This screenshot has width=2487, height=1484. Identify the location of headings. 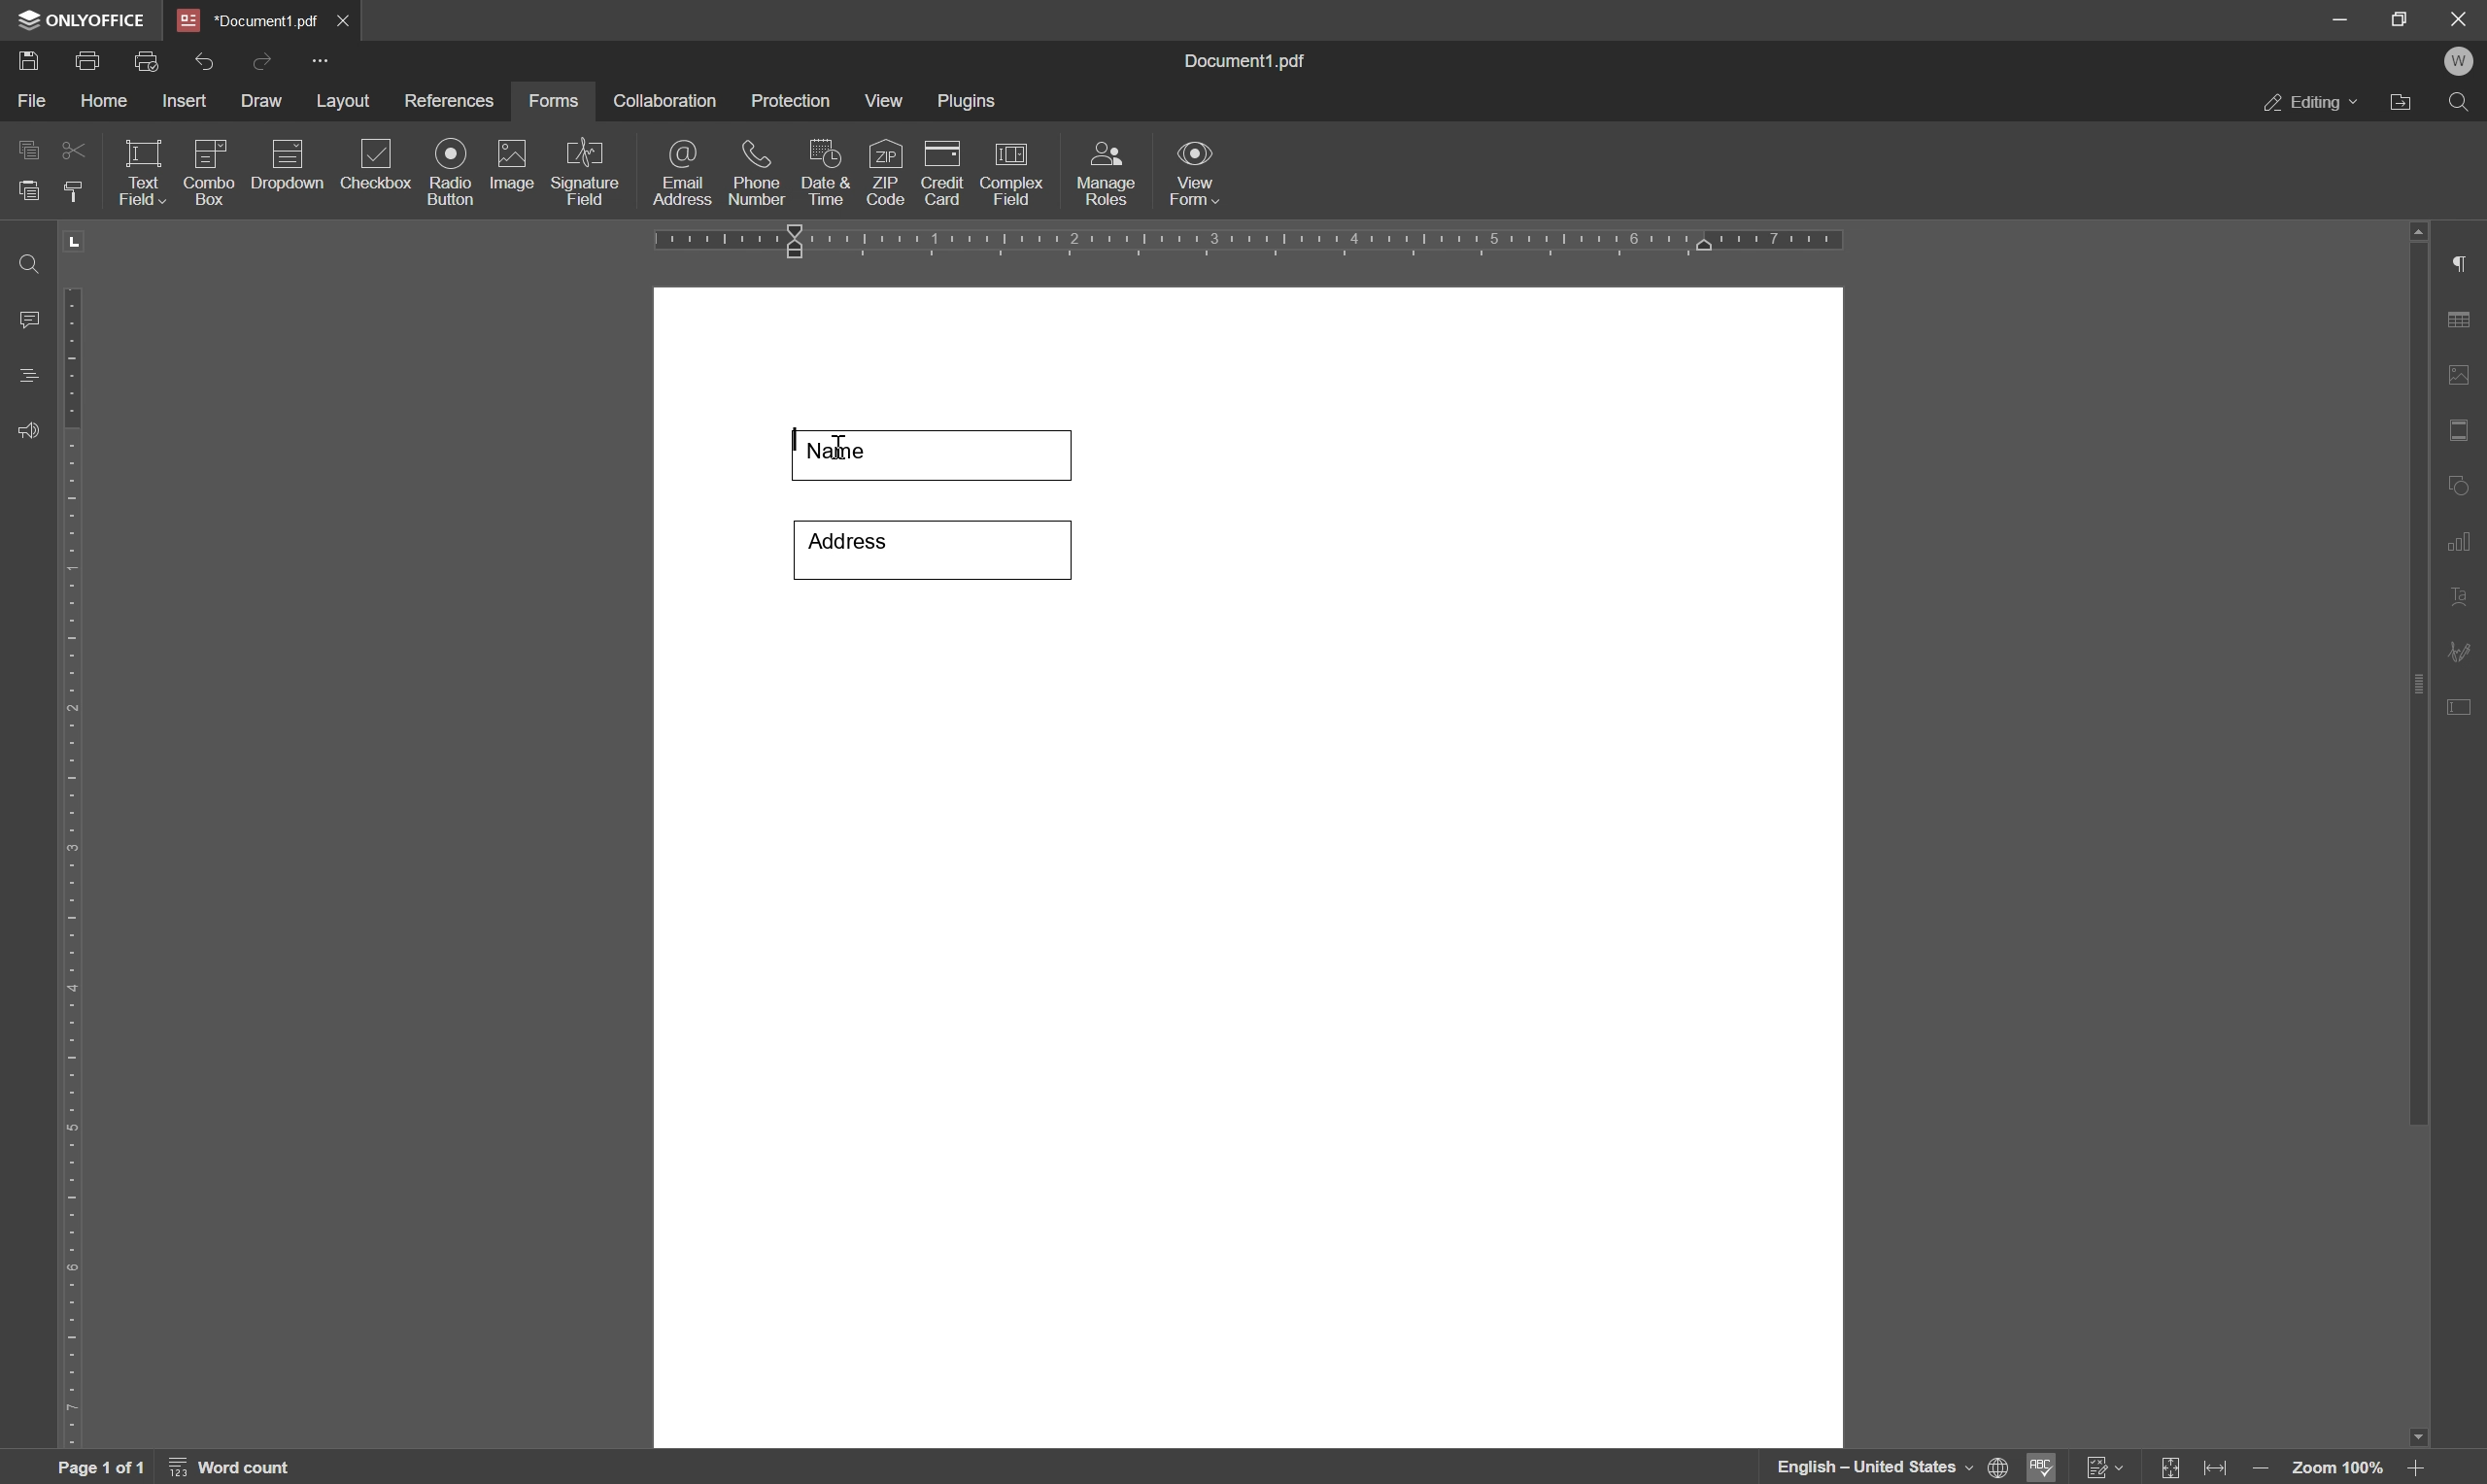
(22, 376).